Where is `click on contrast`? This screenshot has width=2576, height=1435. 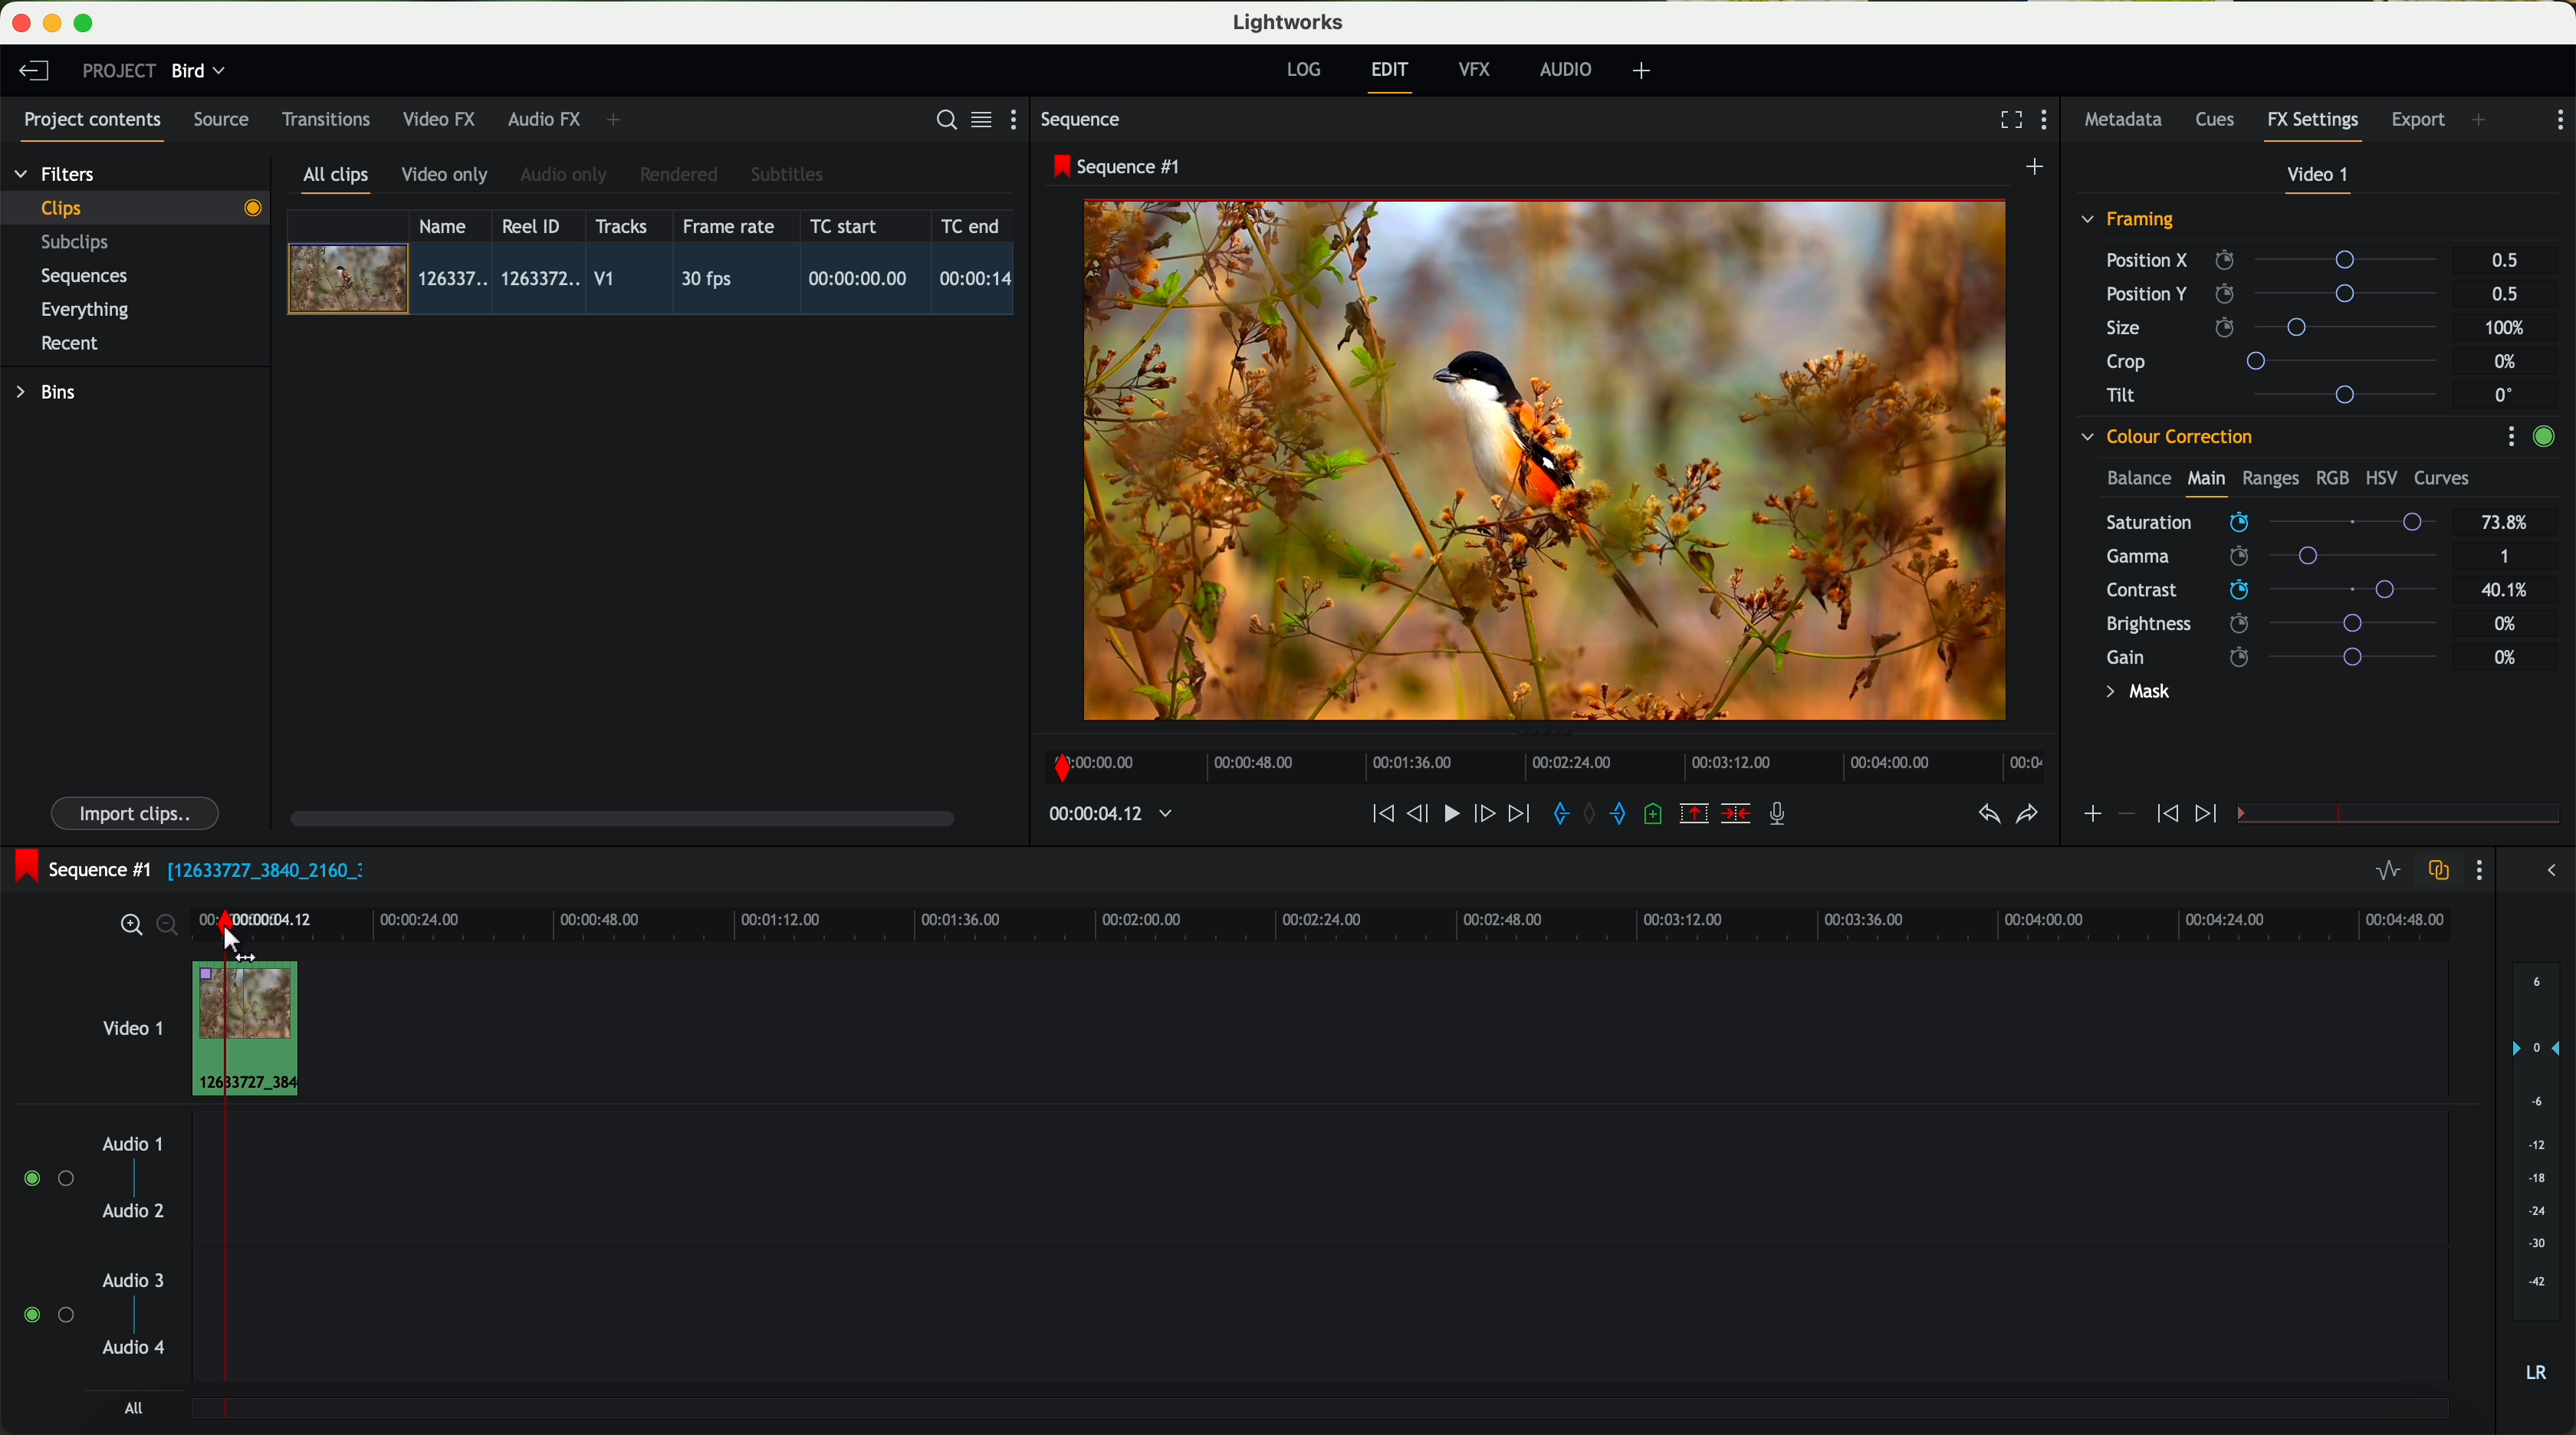
click on contrast is located at coordinates (2272, 592).